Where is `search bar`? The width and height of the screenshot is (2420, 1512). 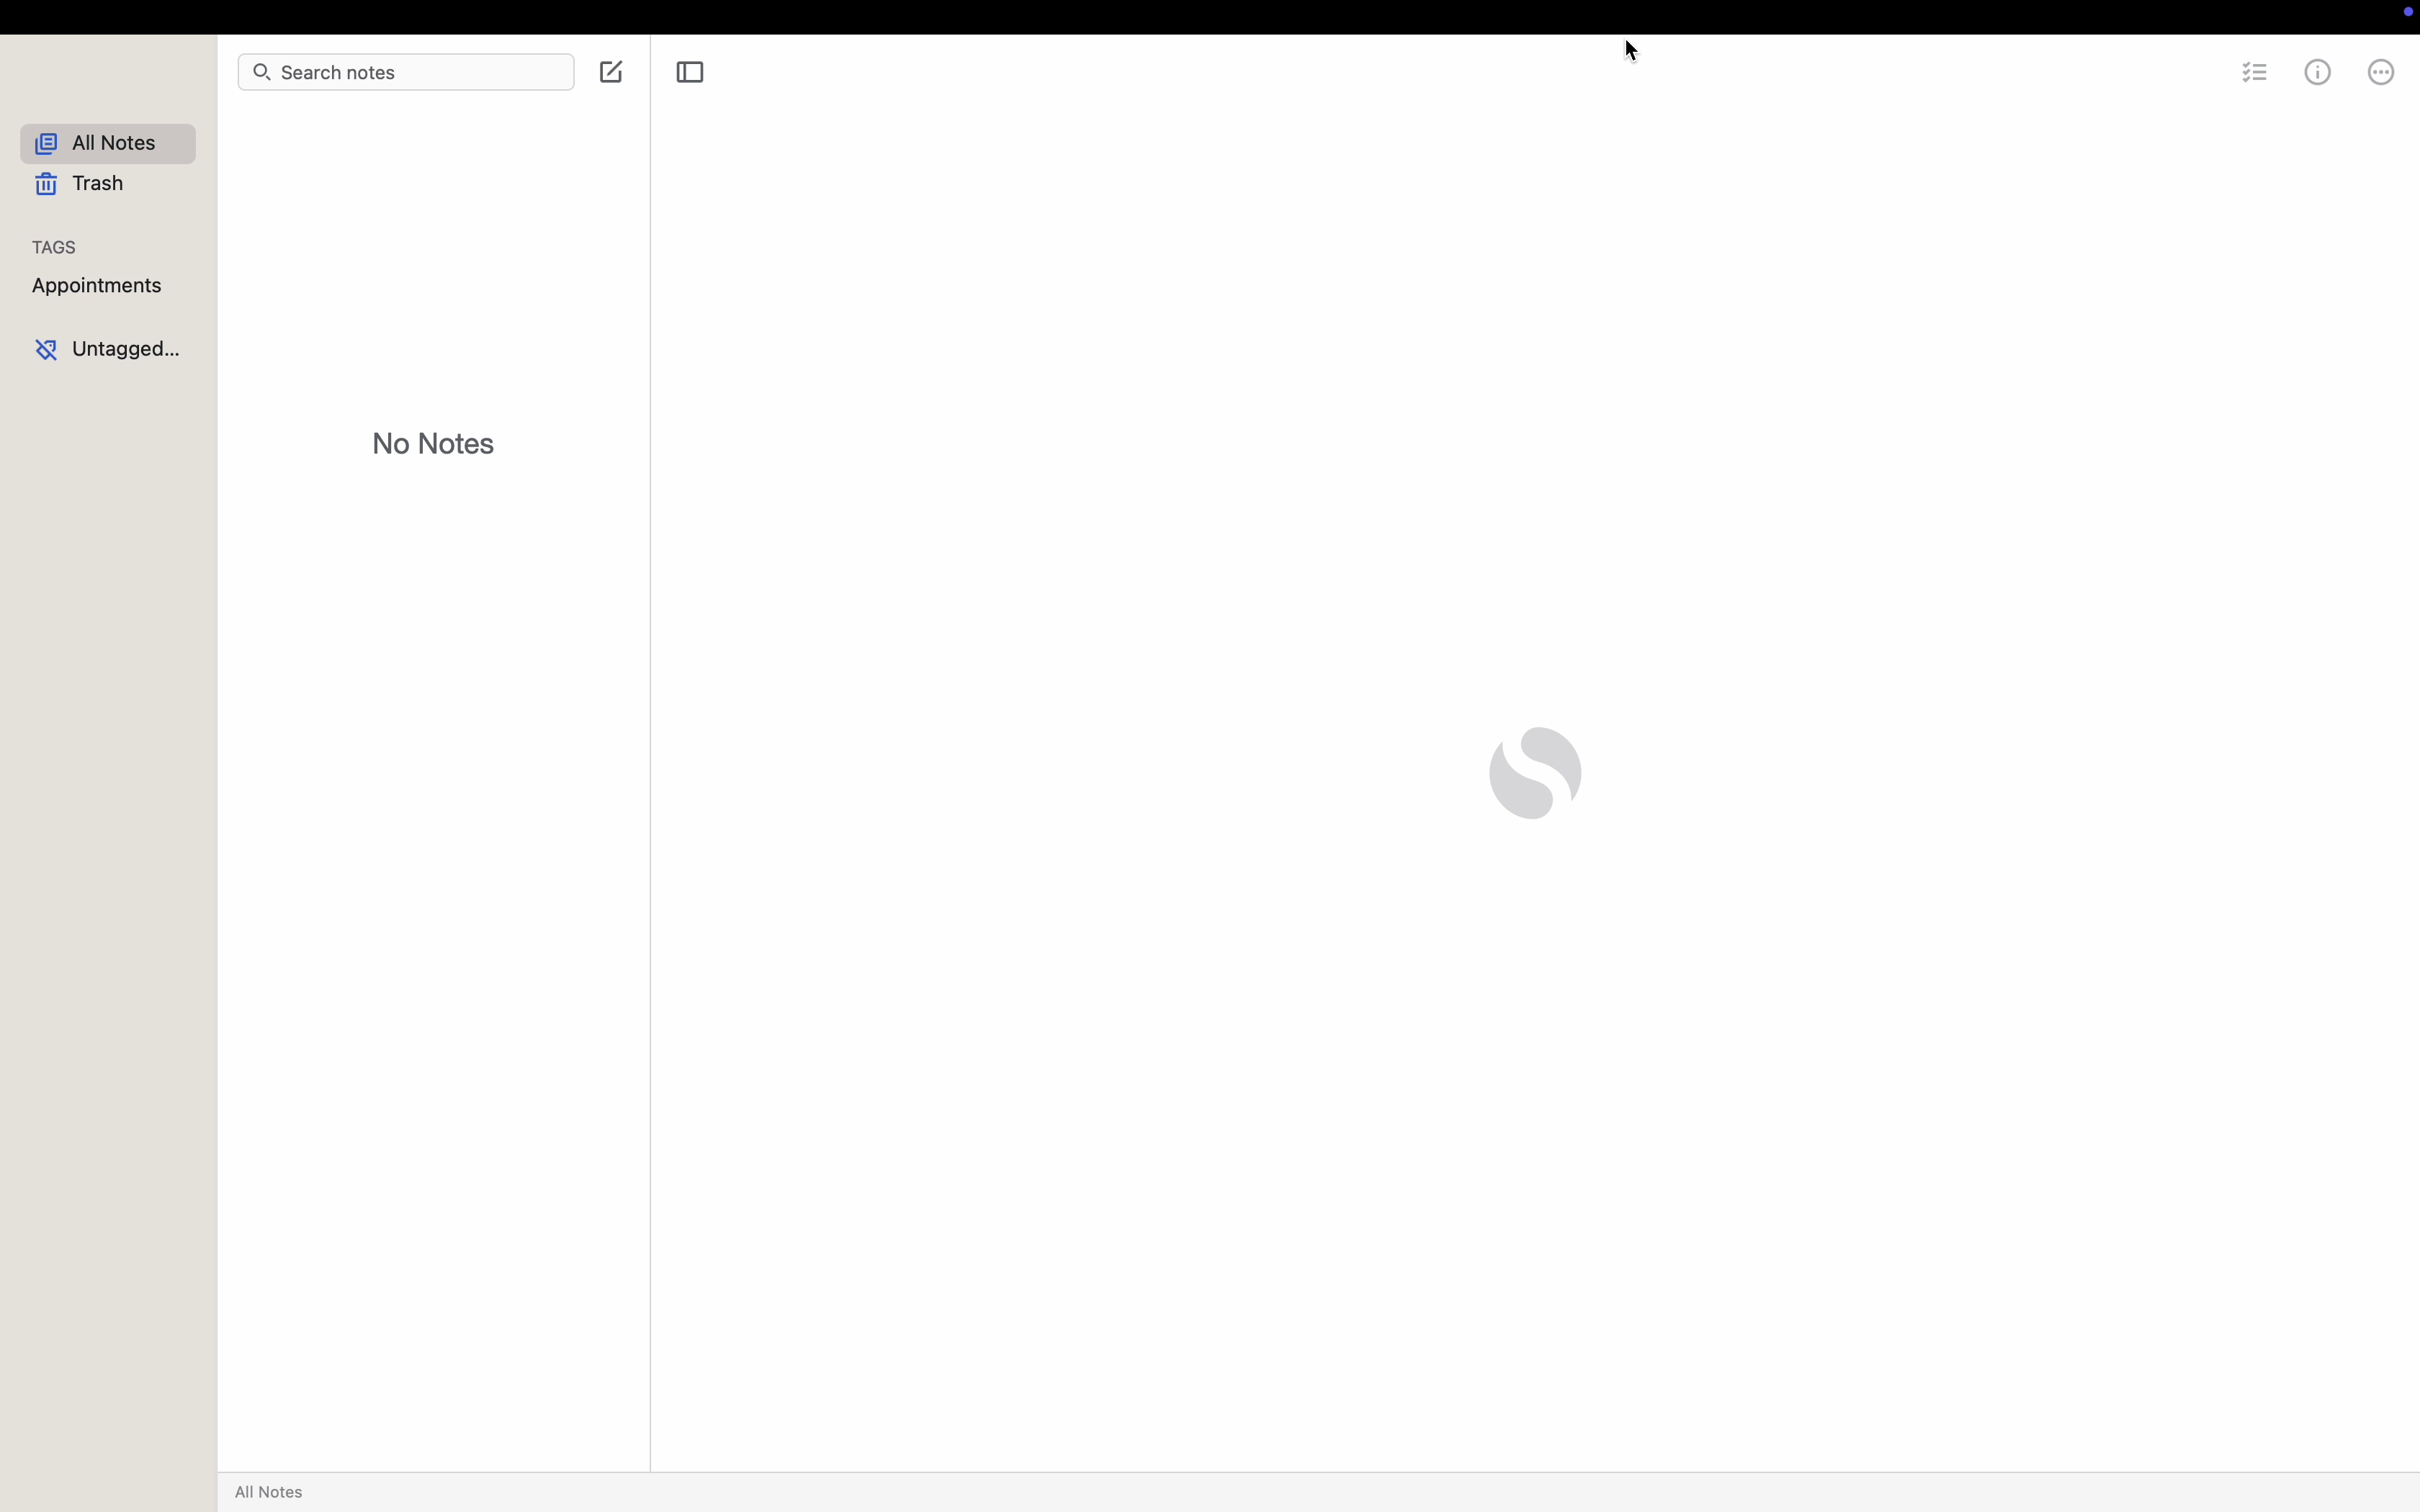 search bar is located at coordinates (404, 75).